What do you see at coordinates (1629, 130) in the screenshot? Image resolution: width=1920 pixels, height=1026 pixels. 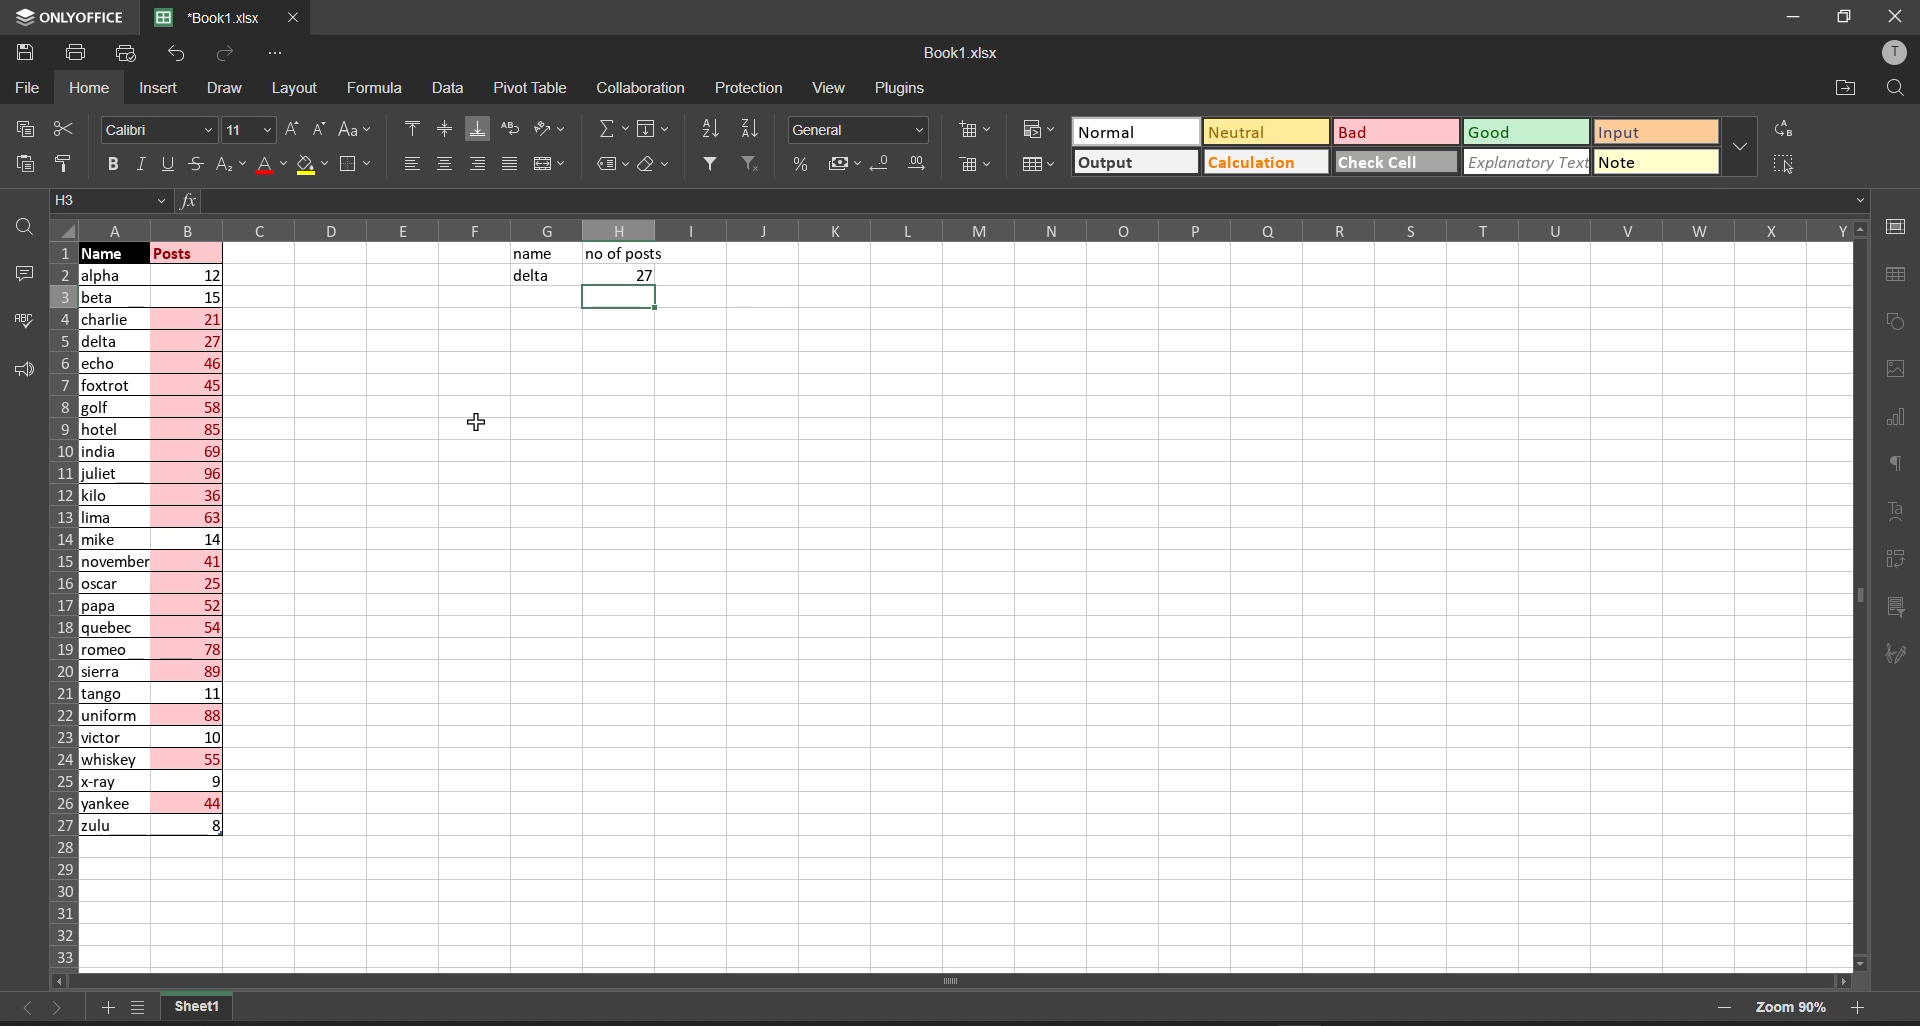 I see `input` at bounding box center [1629, 130].